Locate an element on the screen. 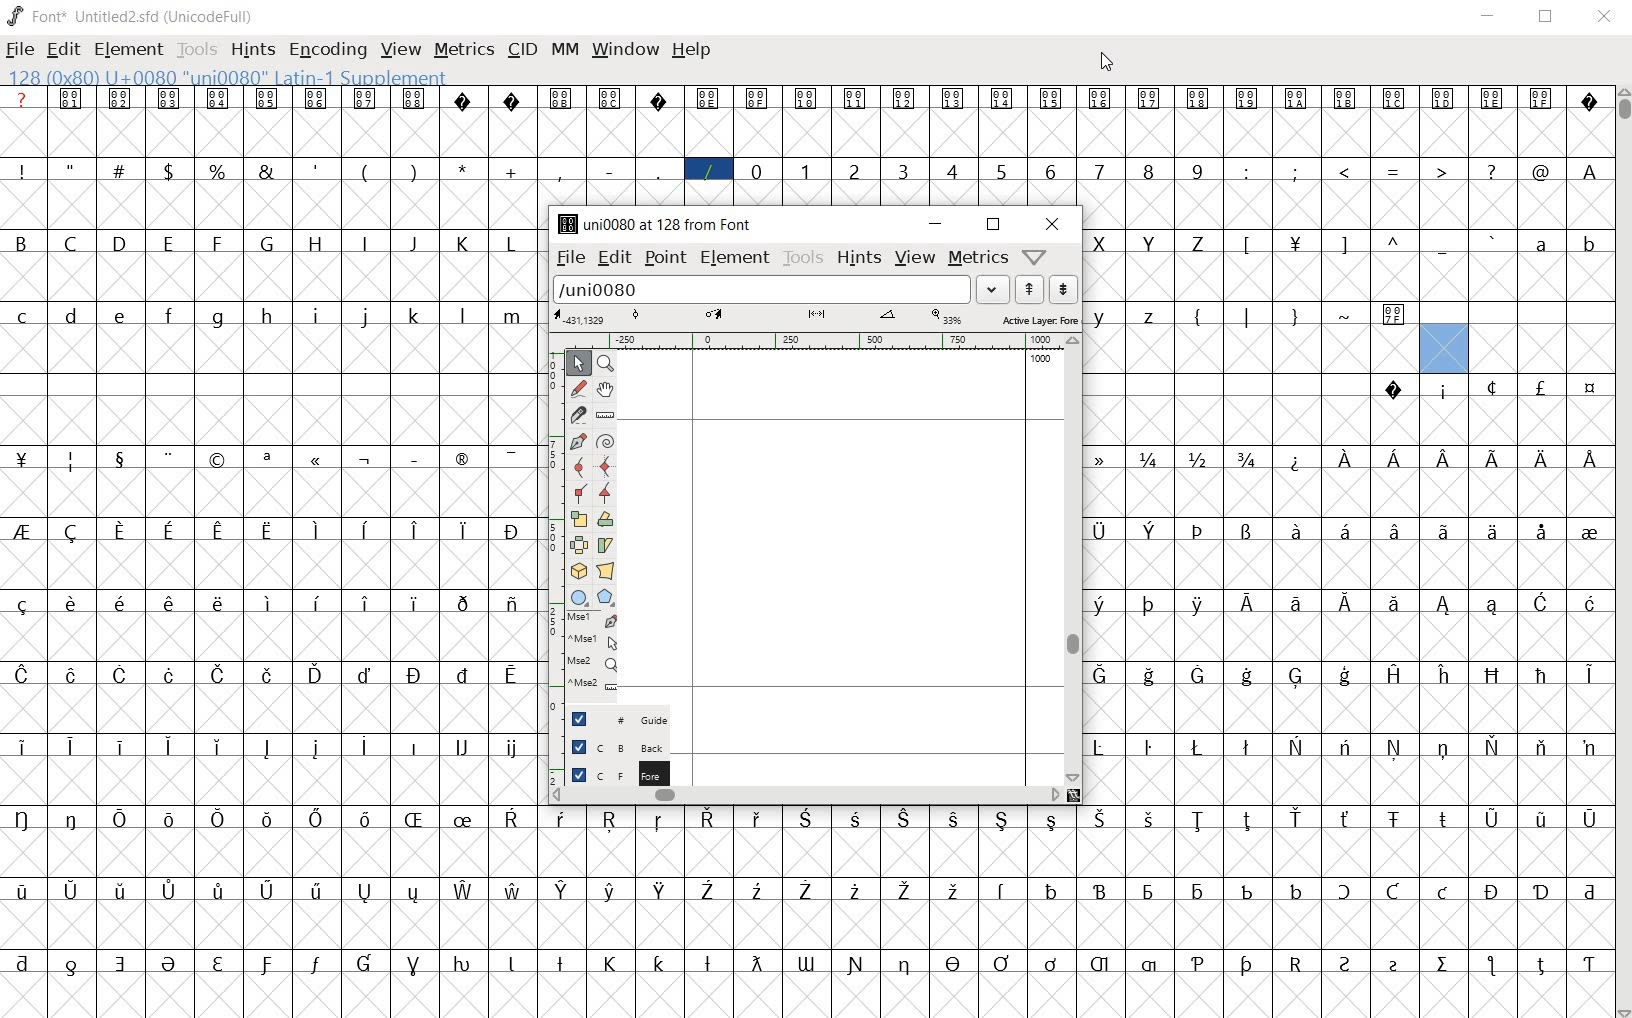 The height and width of the screenshot is (1018, 1632). glyph is located at coordinates (1492, 387).